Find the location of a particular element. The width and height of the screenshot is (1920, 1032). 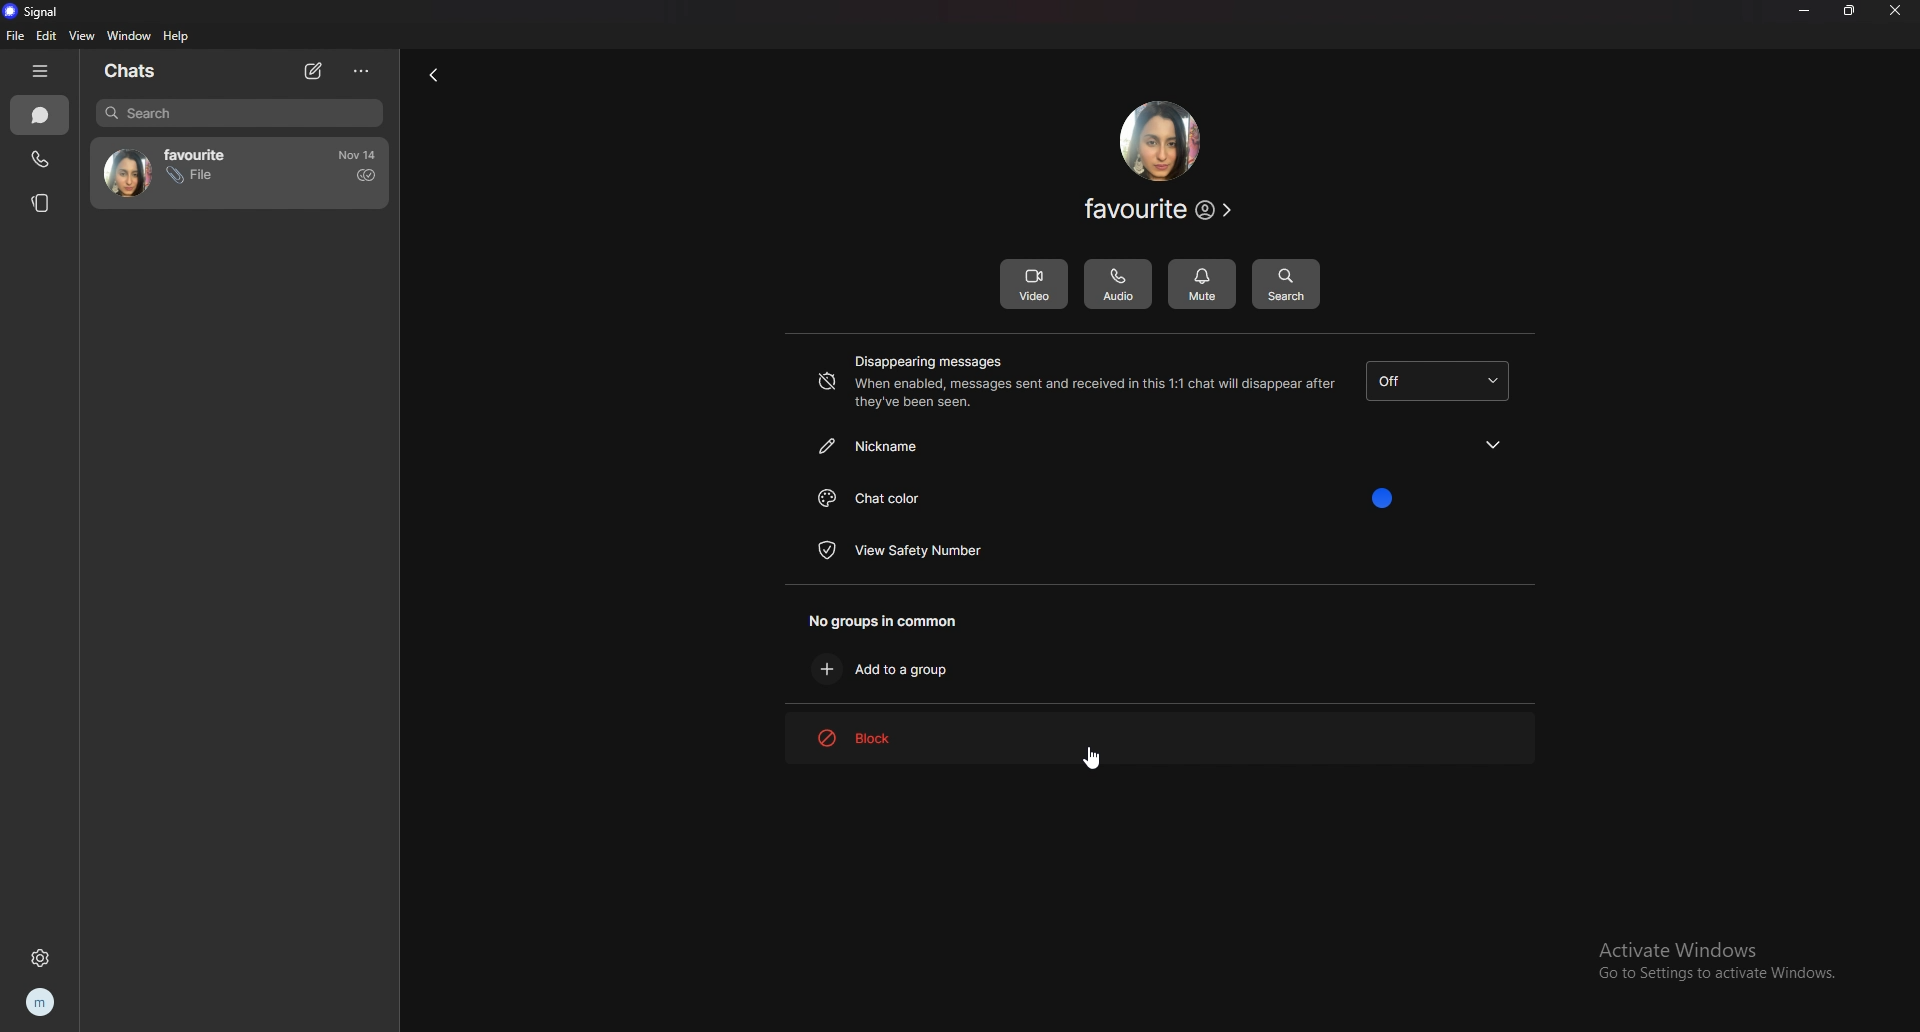

help is located at coordinates (175, 37).